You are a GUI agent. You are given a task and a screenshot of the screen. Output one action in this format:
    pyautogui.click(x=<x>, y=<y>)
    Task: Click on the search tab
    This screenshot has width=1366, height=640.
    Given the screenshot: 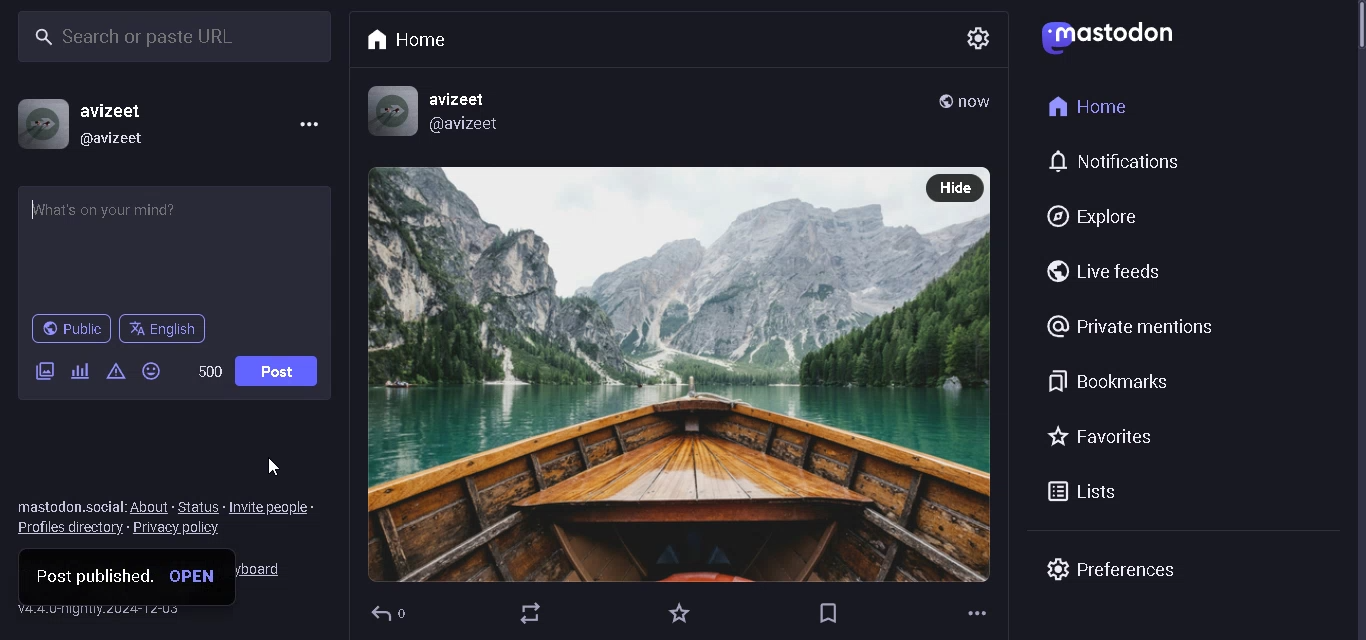 What is the action you would take?
    pyautogui.click(x=168, y=39)
    